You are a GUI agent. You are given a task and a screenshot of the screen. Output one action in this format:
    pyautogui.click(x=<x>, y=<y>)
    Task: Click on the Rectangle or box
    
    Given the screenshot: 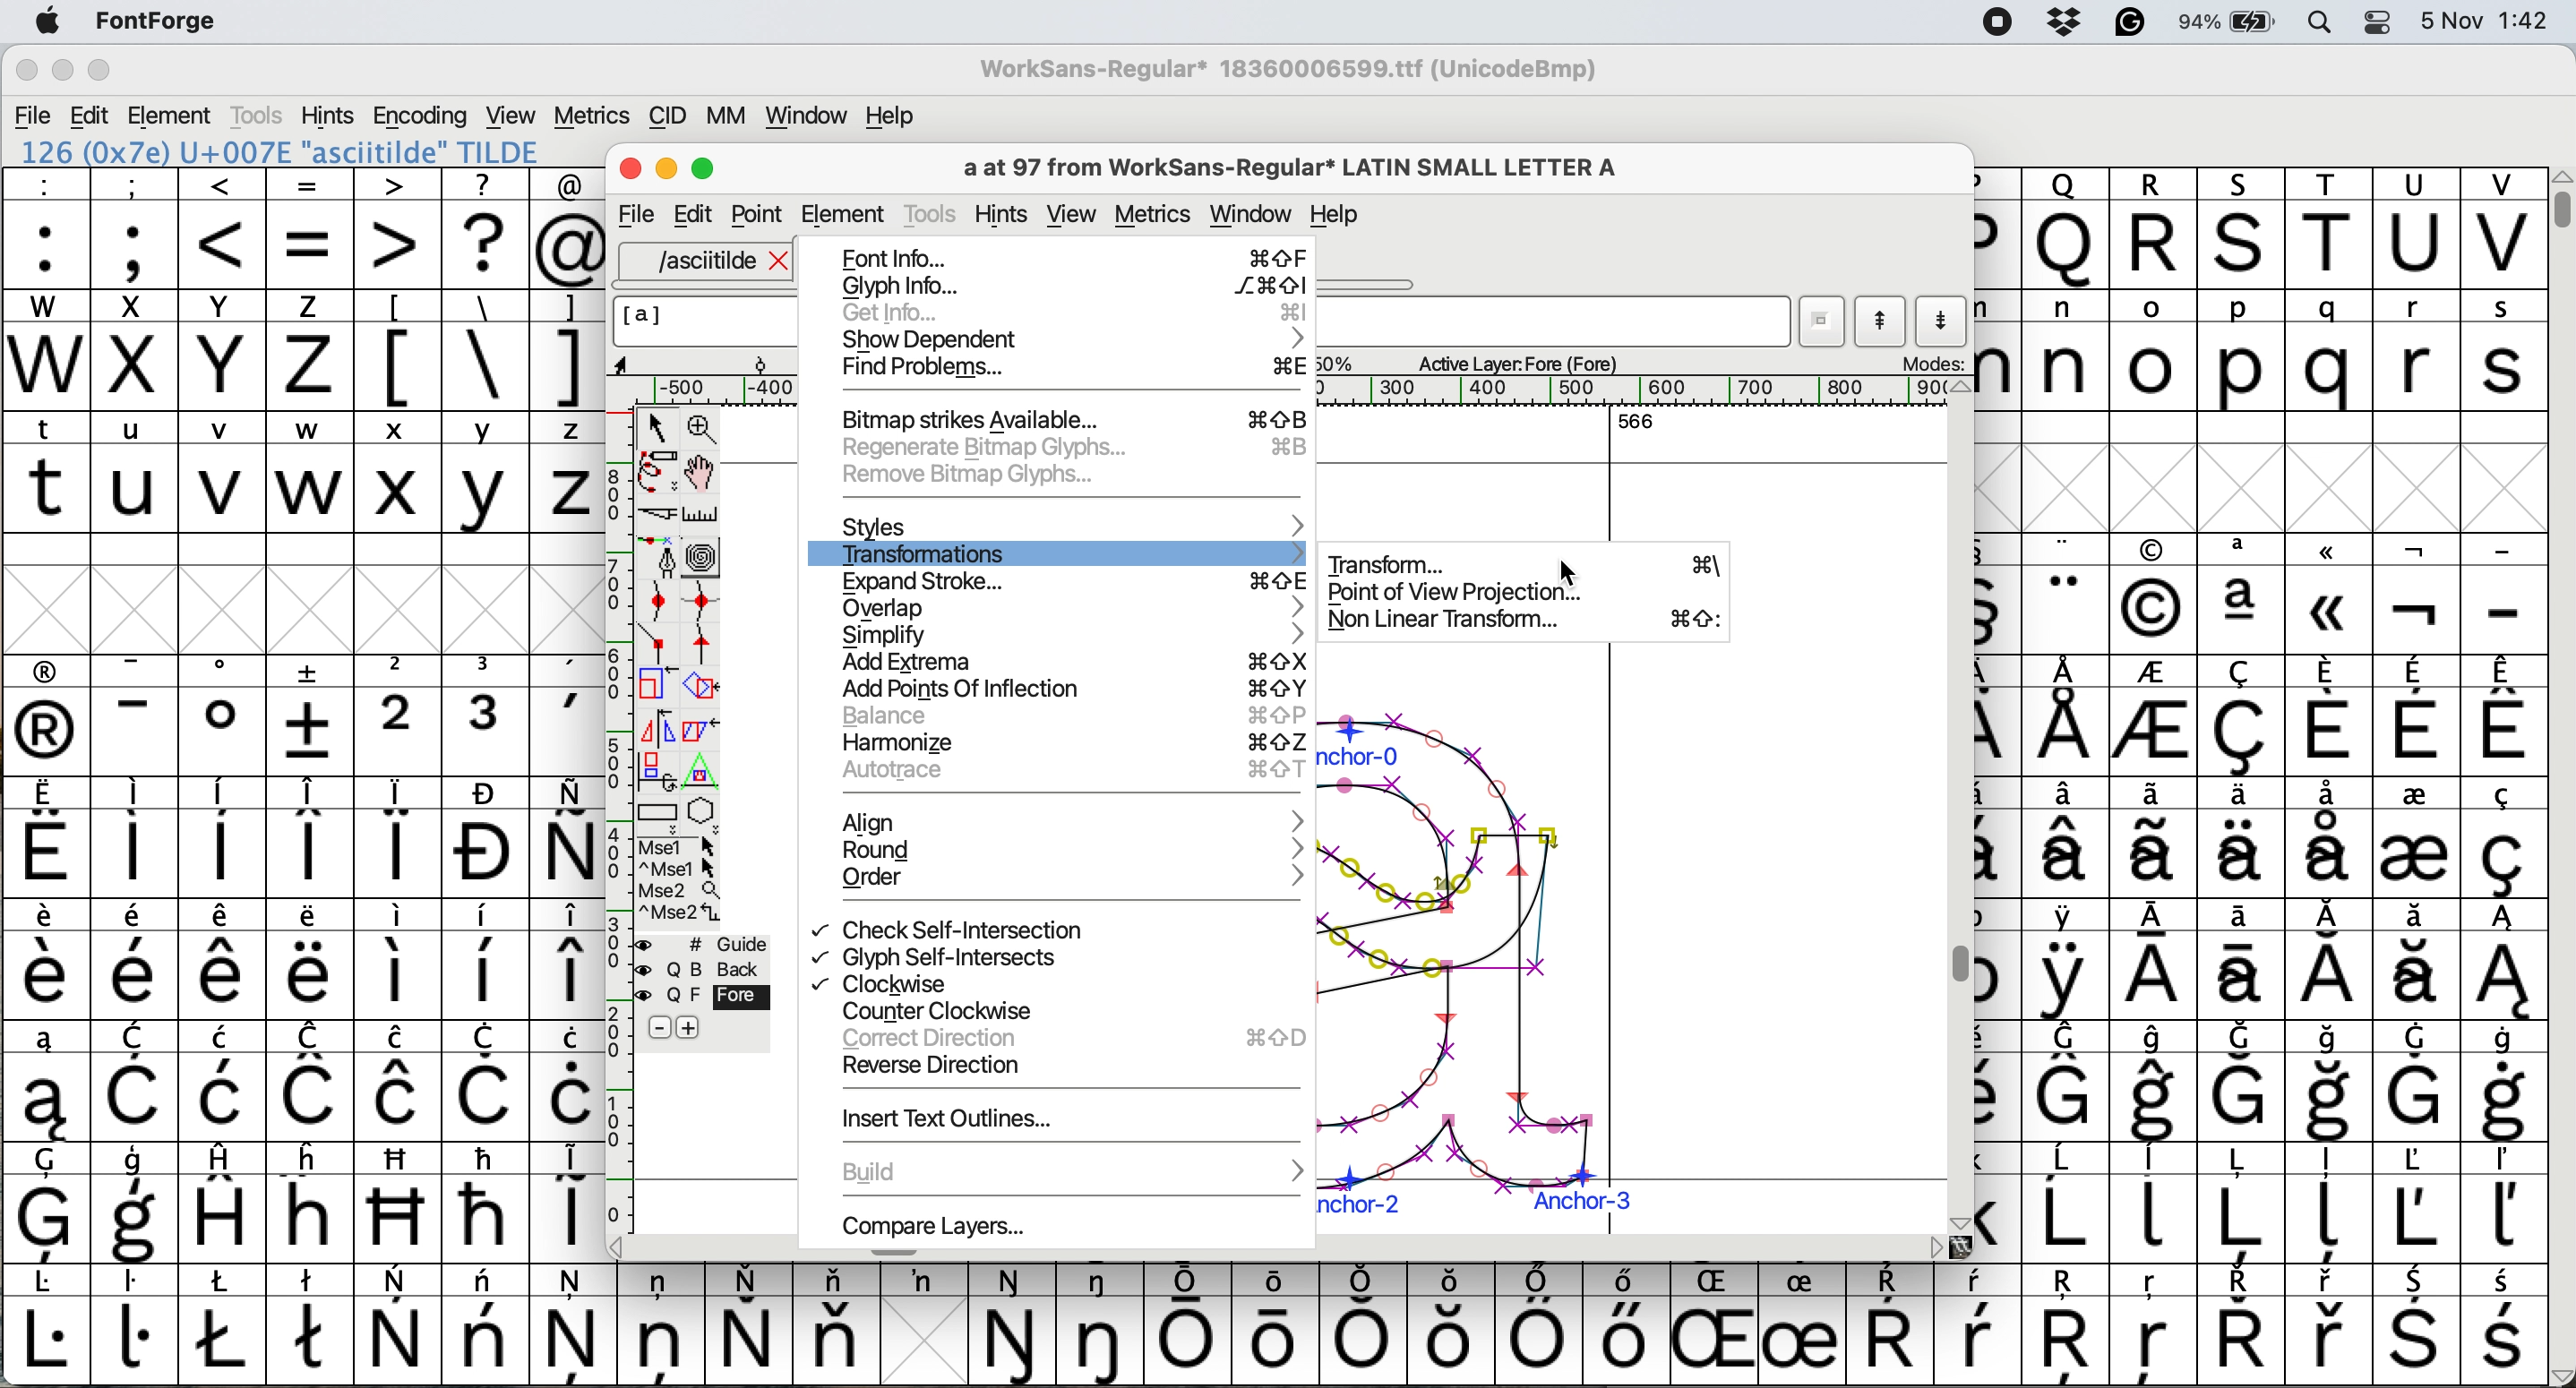 What is the action you would take?
    pyautogui.click(x=657, y=812)
    